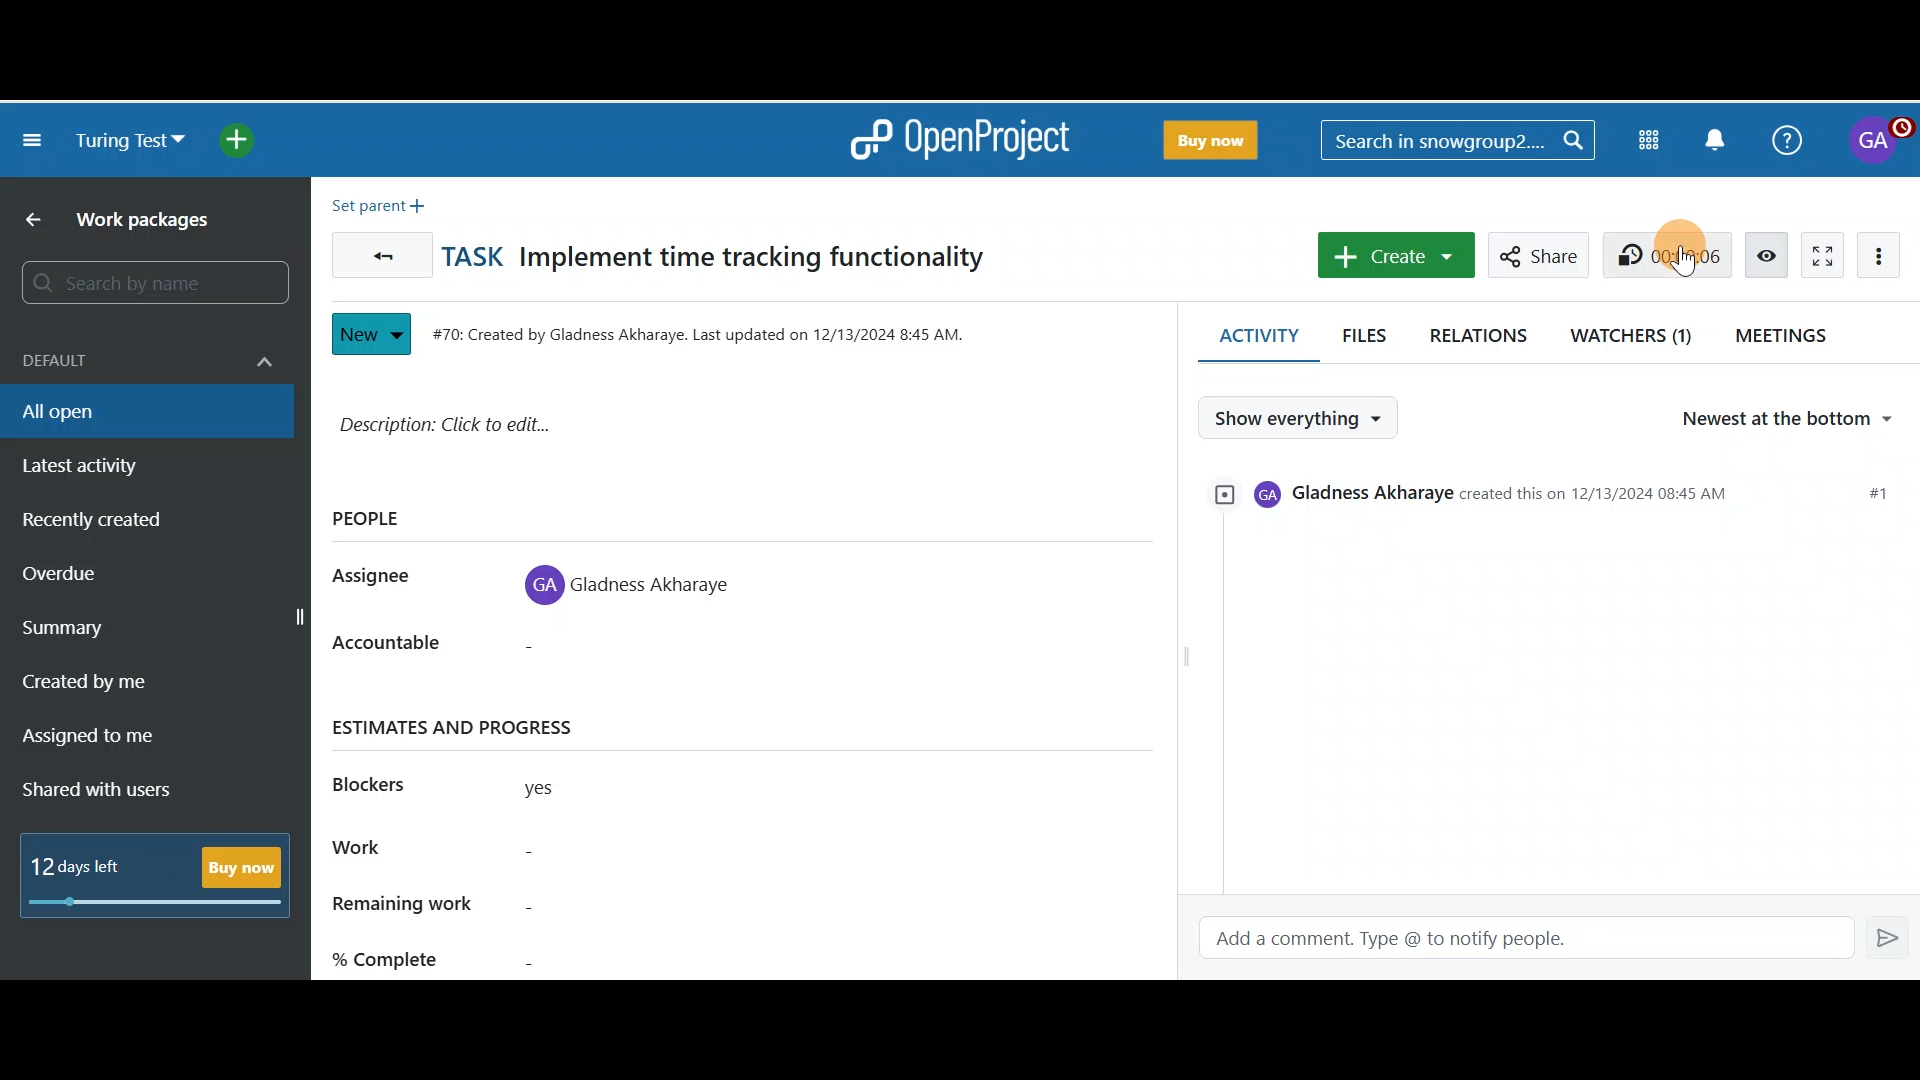 This screenshot has height=1080, width=1920. Describe the element at coordinates (1766, 254) in the screenshot. I see `Unwatch work package` at that location.